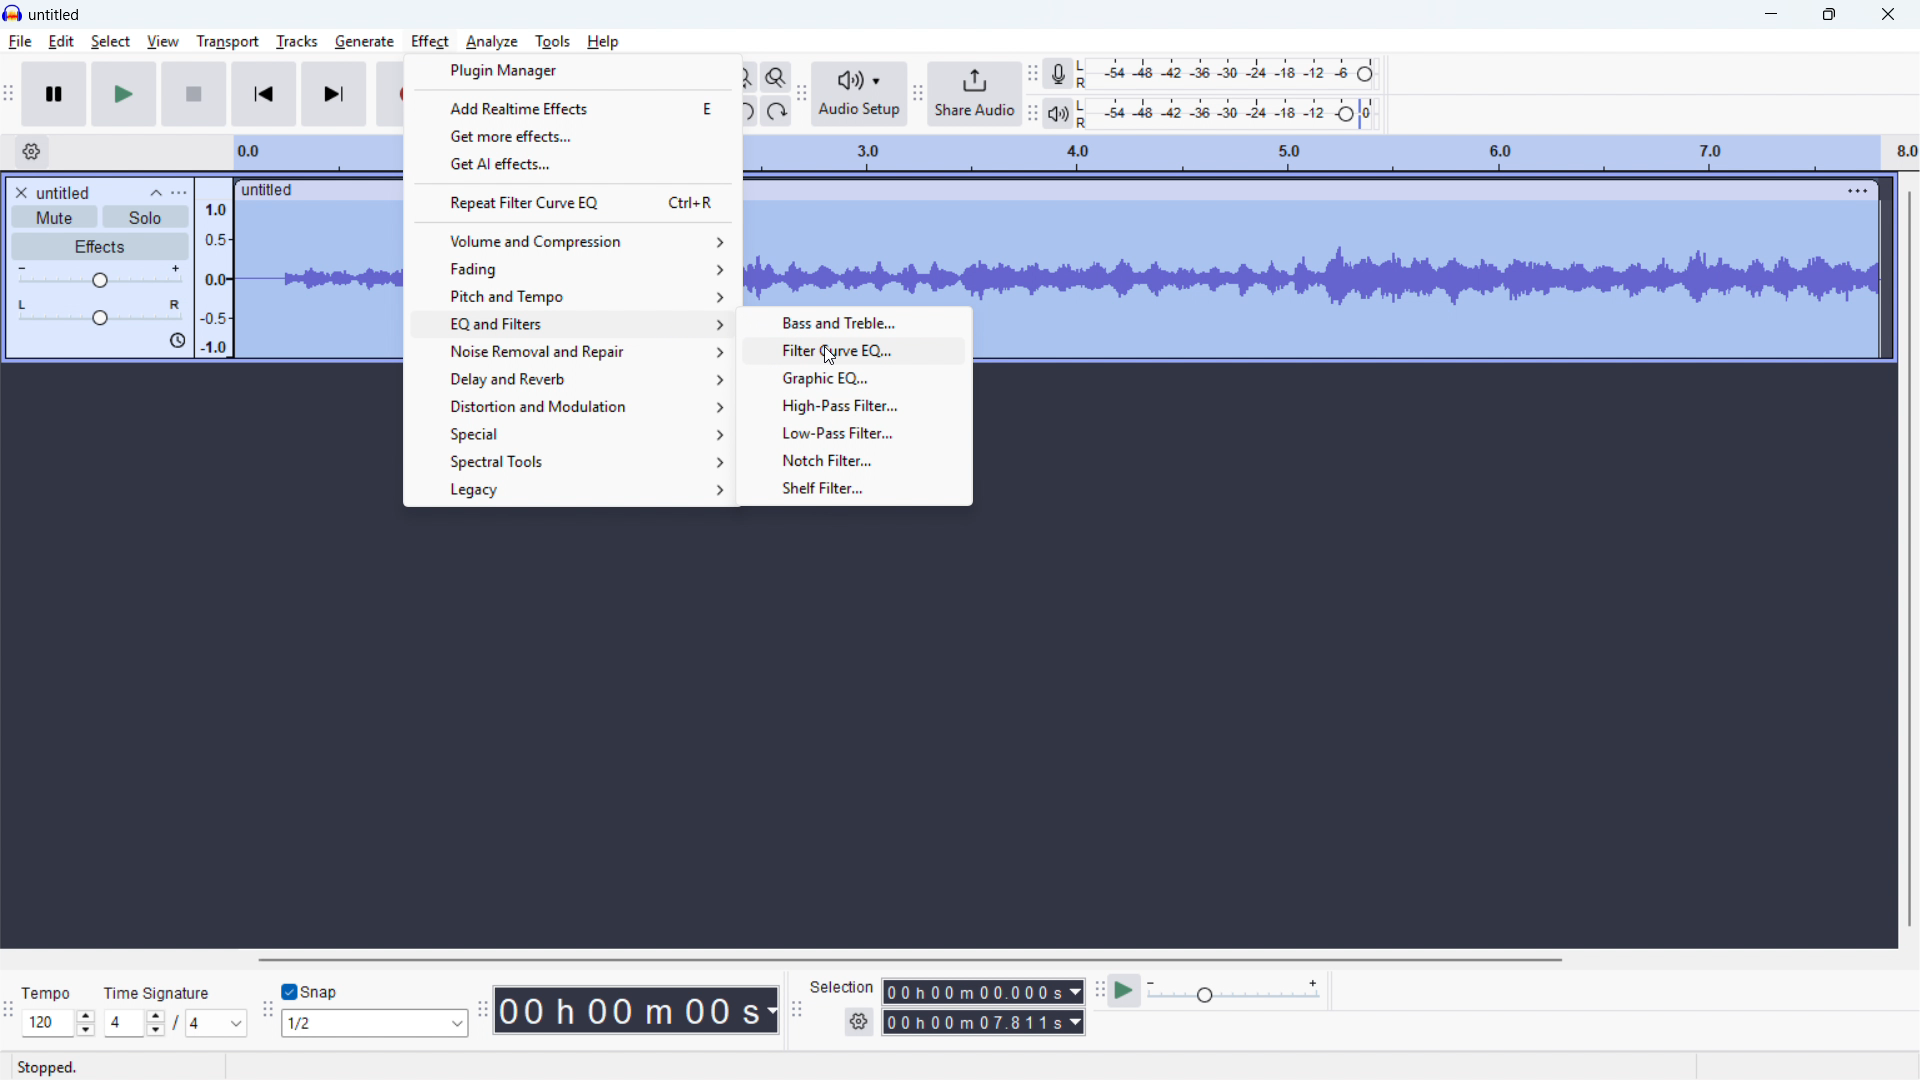  I want to click on timeline settings, so click(31, 152).